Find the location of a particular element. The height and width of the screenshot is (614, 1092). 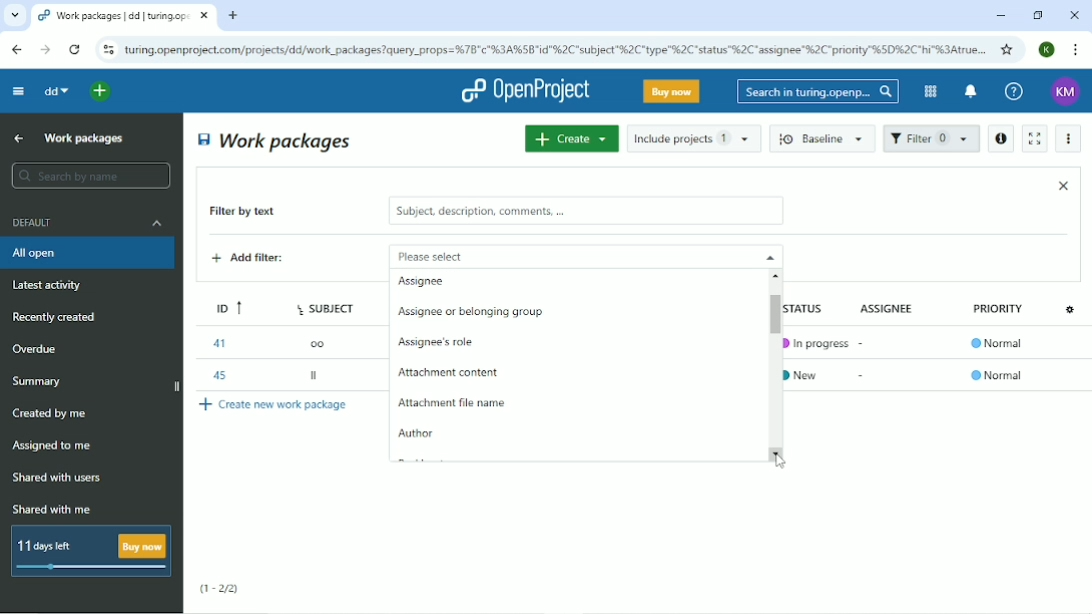

scroll up is located at coordinates (779, 275).